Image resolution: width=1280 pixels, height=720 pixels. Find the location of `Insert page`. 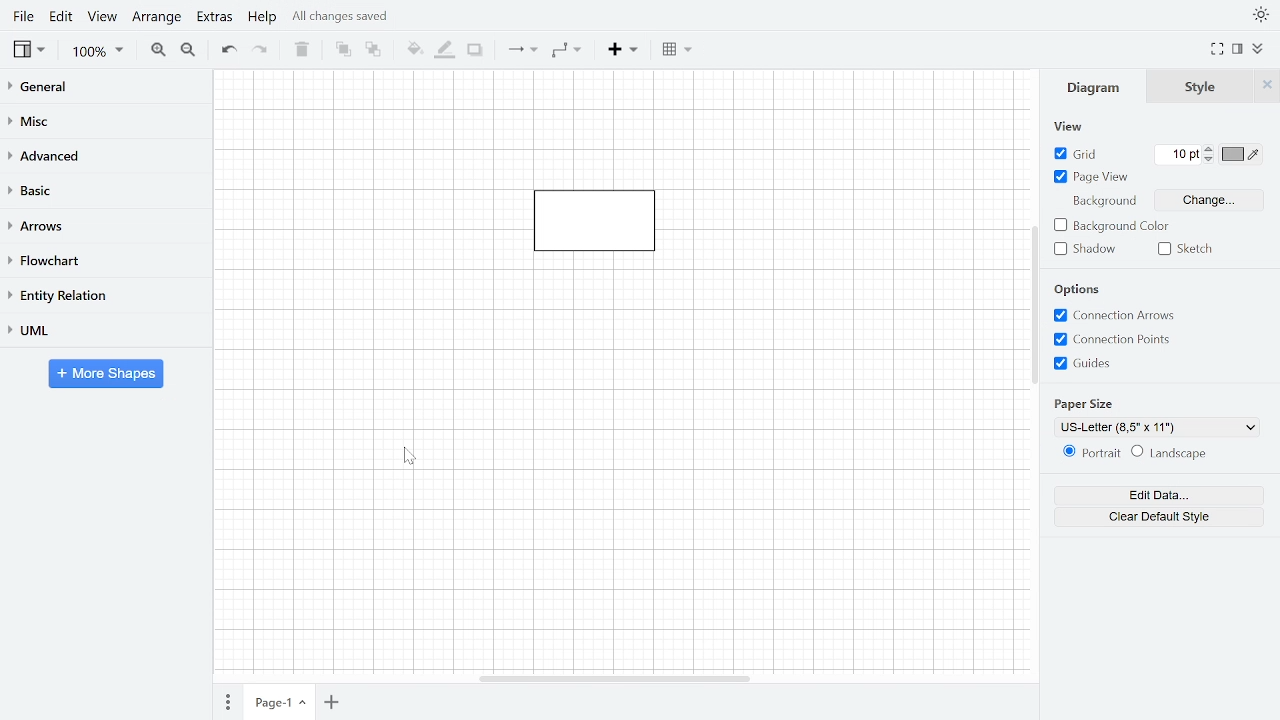

Insert page is located at coordinates (332, 703).